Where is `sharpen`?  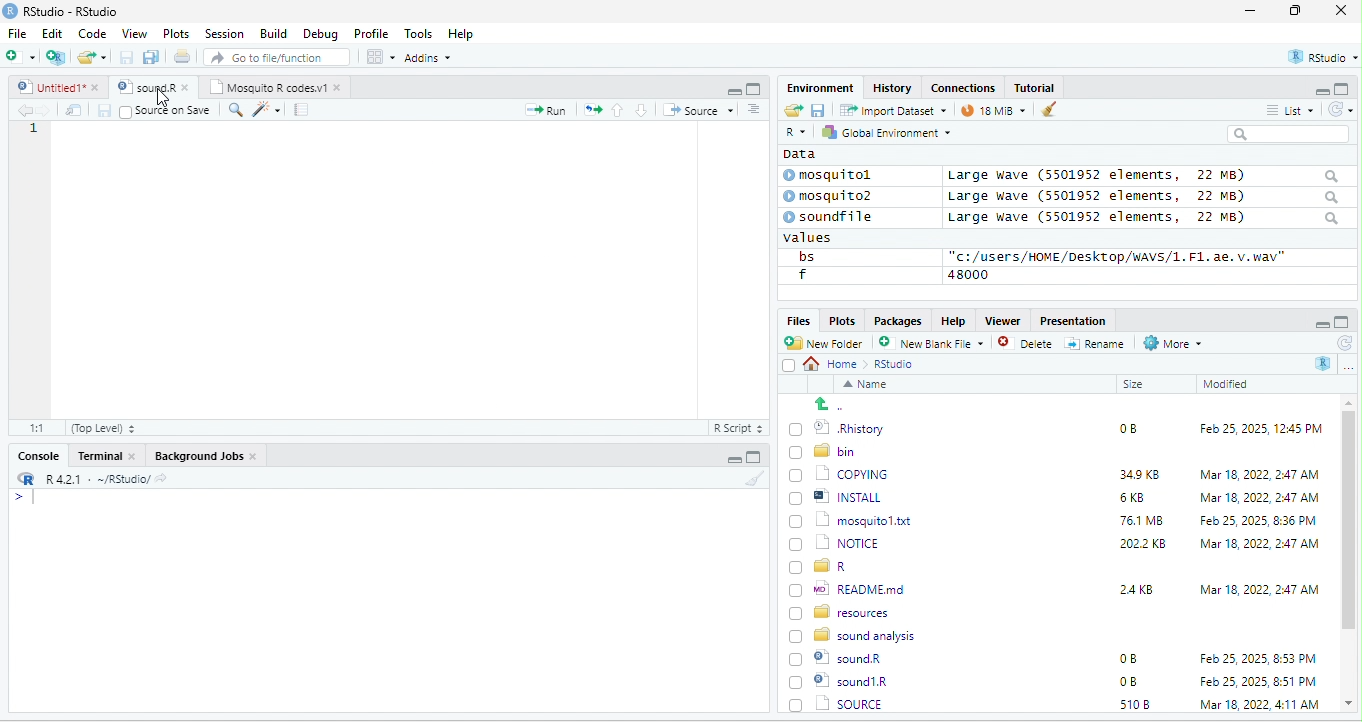
sharpen is located at coordinates (267, 109).